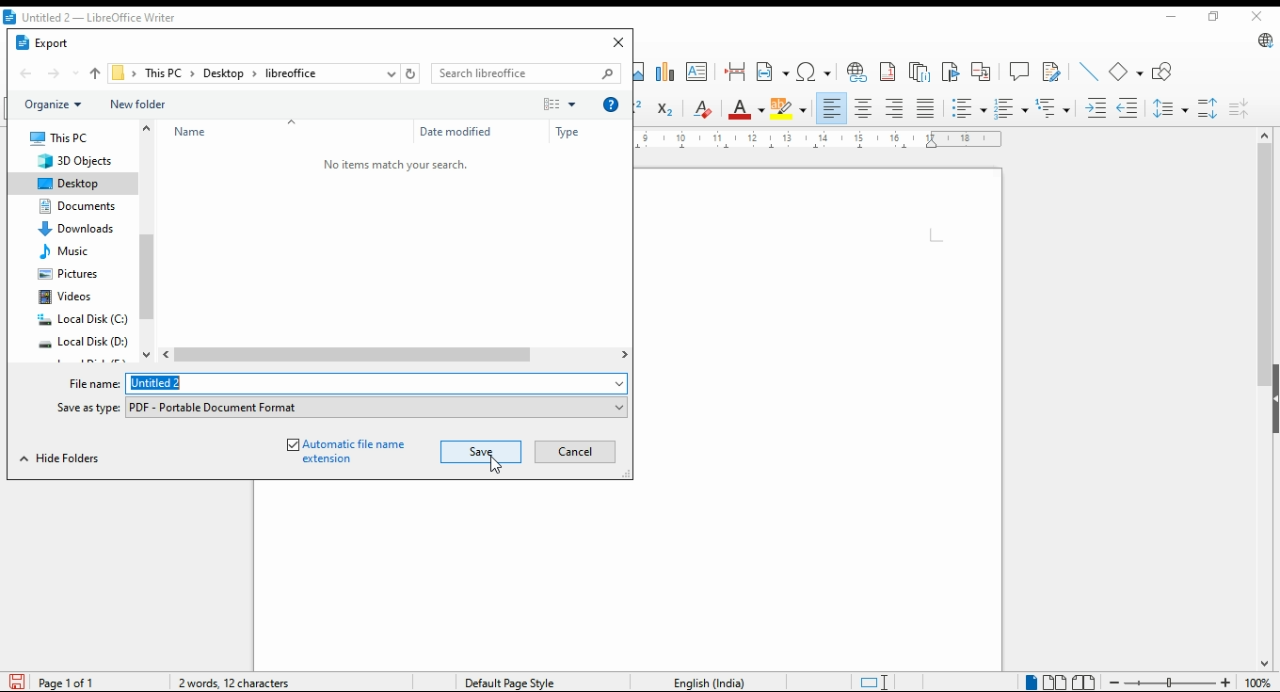 This screenshot has width=1280, height=692. I want to click on forward, so click(64, 75).